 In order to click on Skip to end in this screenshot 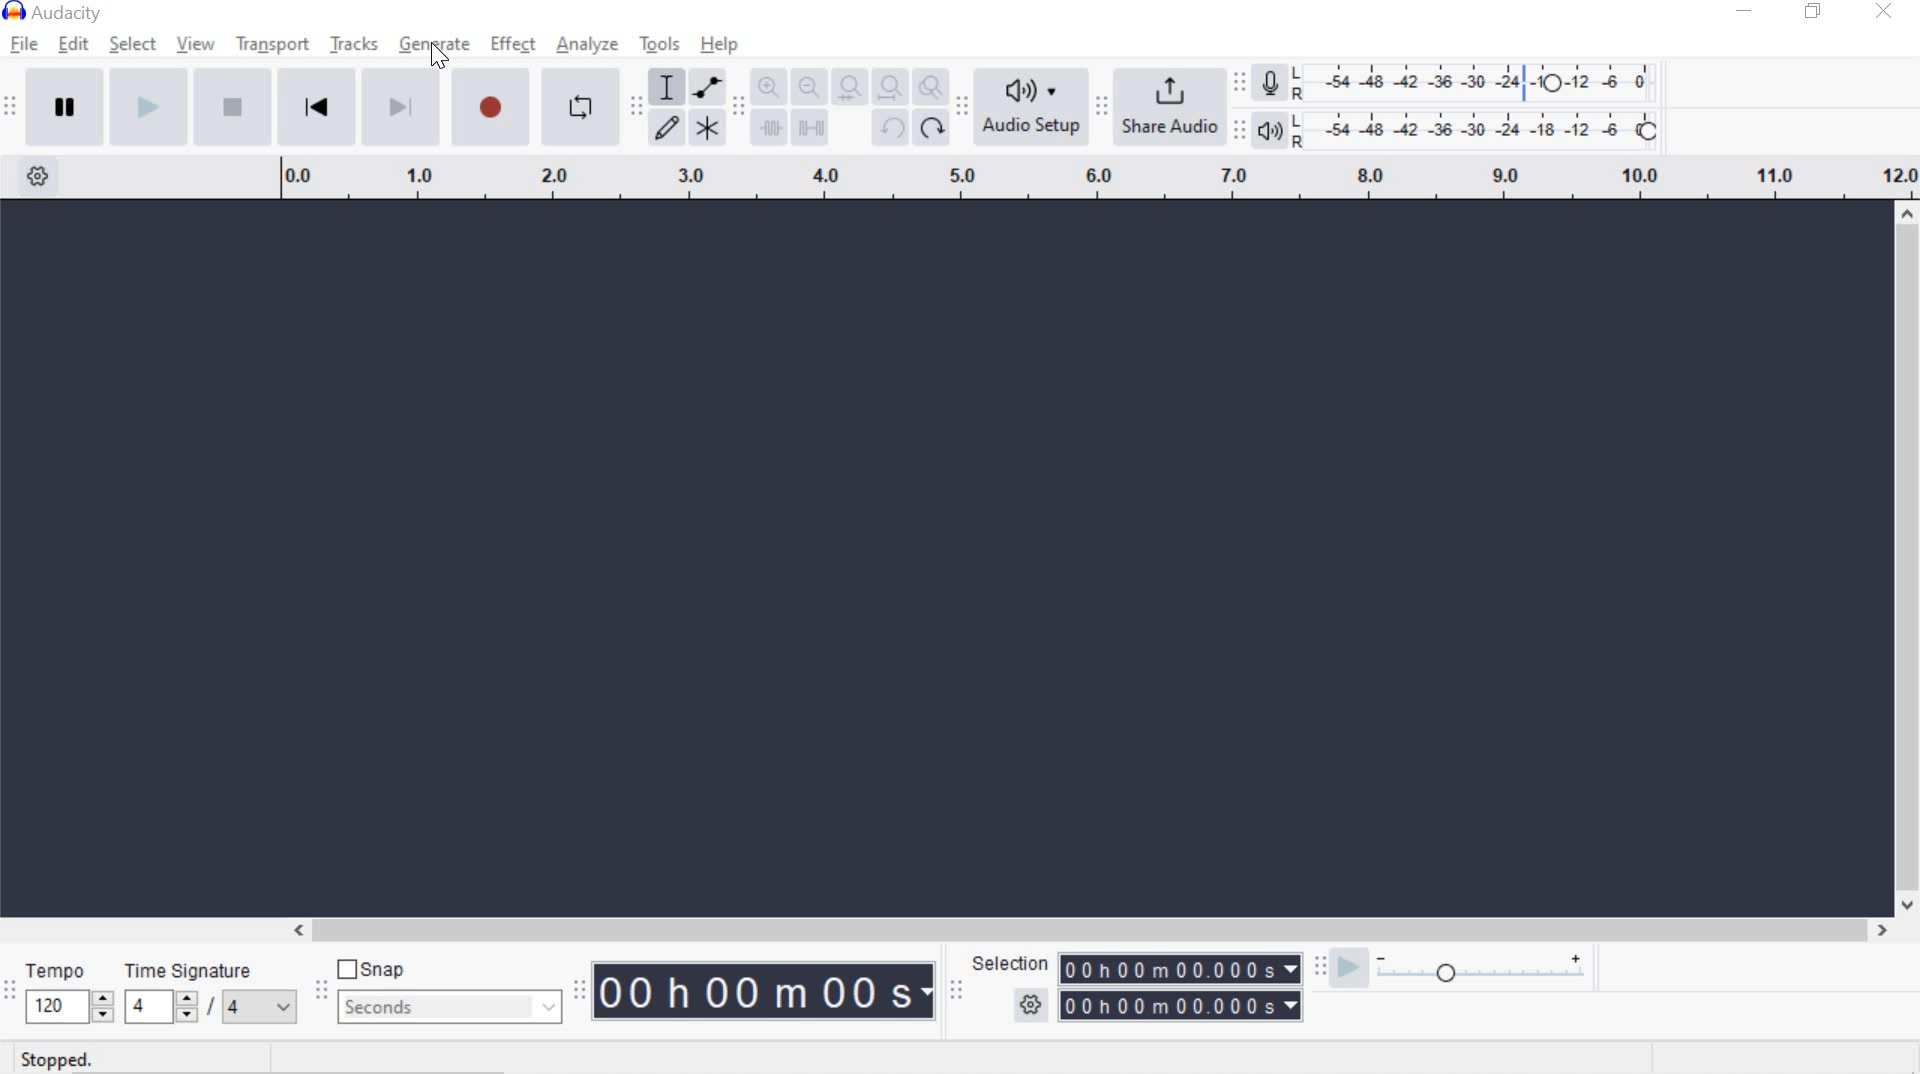, I will do `click(404, 105)`.